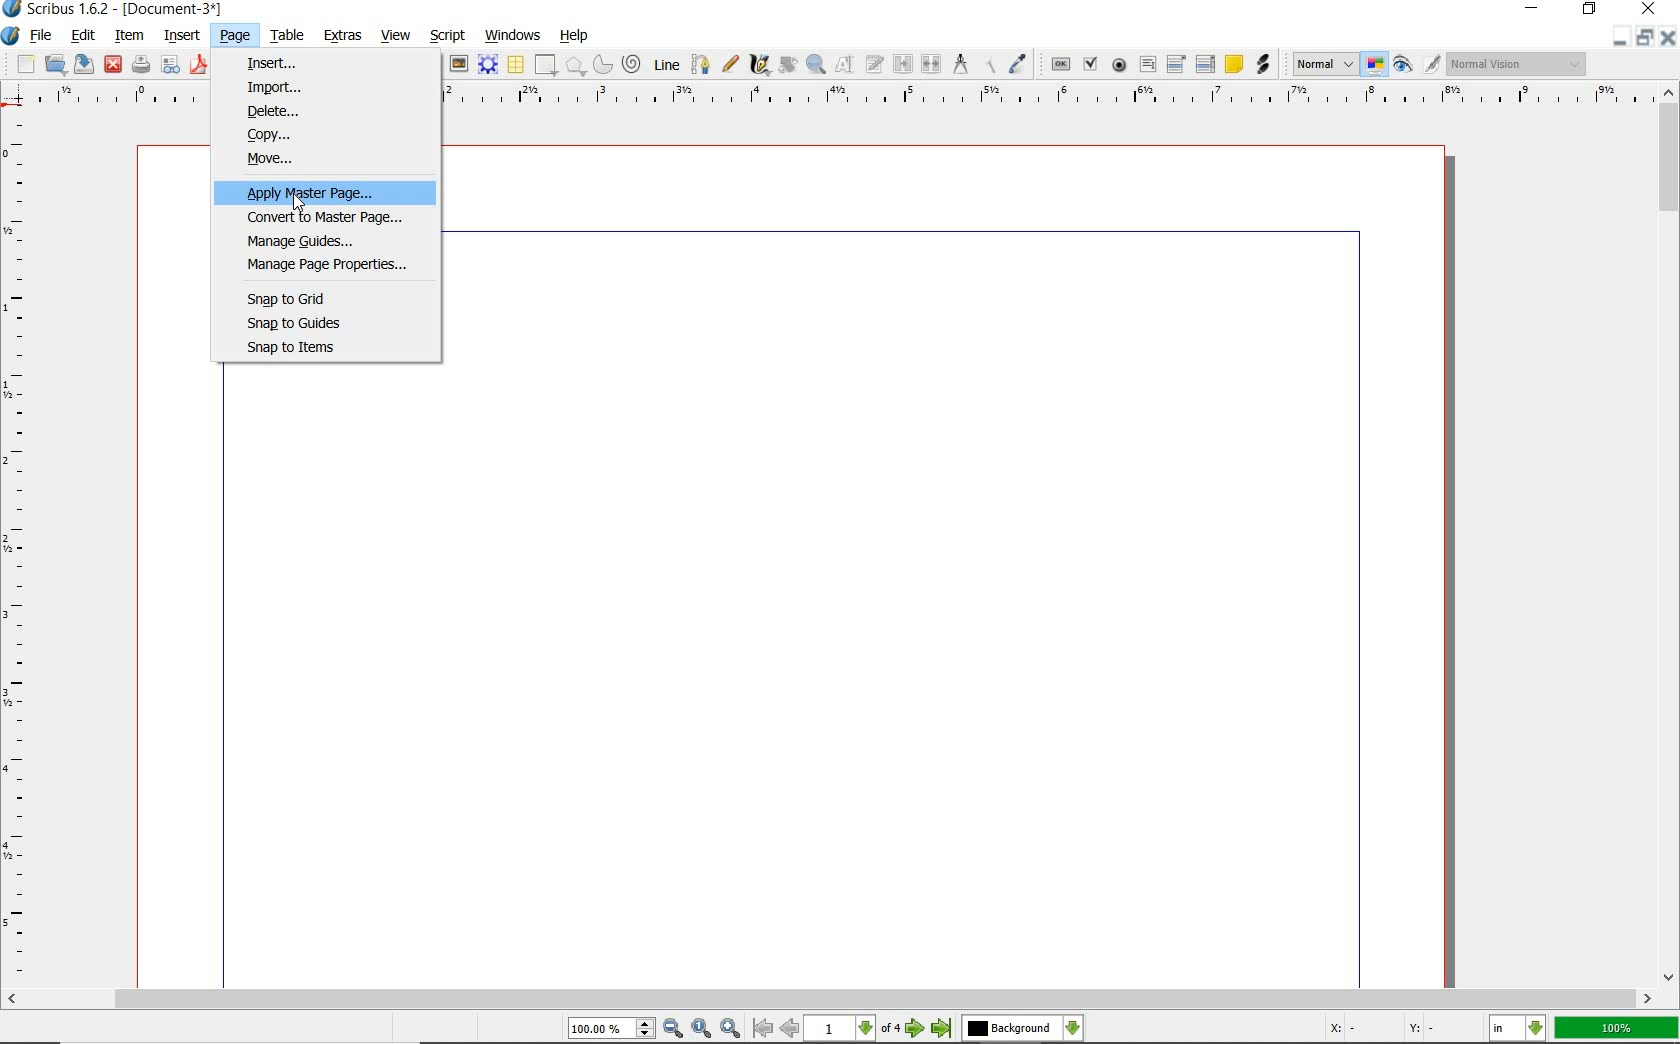  What do you see at coordinates (1517, 1028) in the screenshot?
I see `select the current unit: in` at bounding box center [1517, 1028].